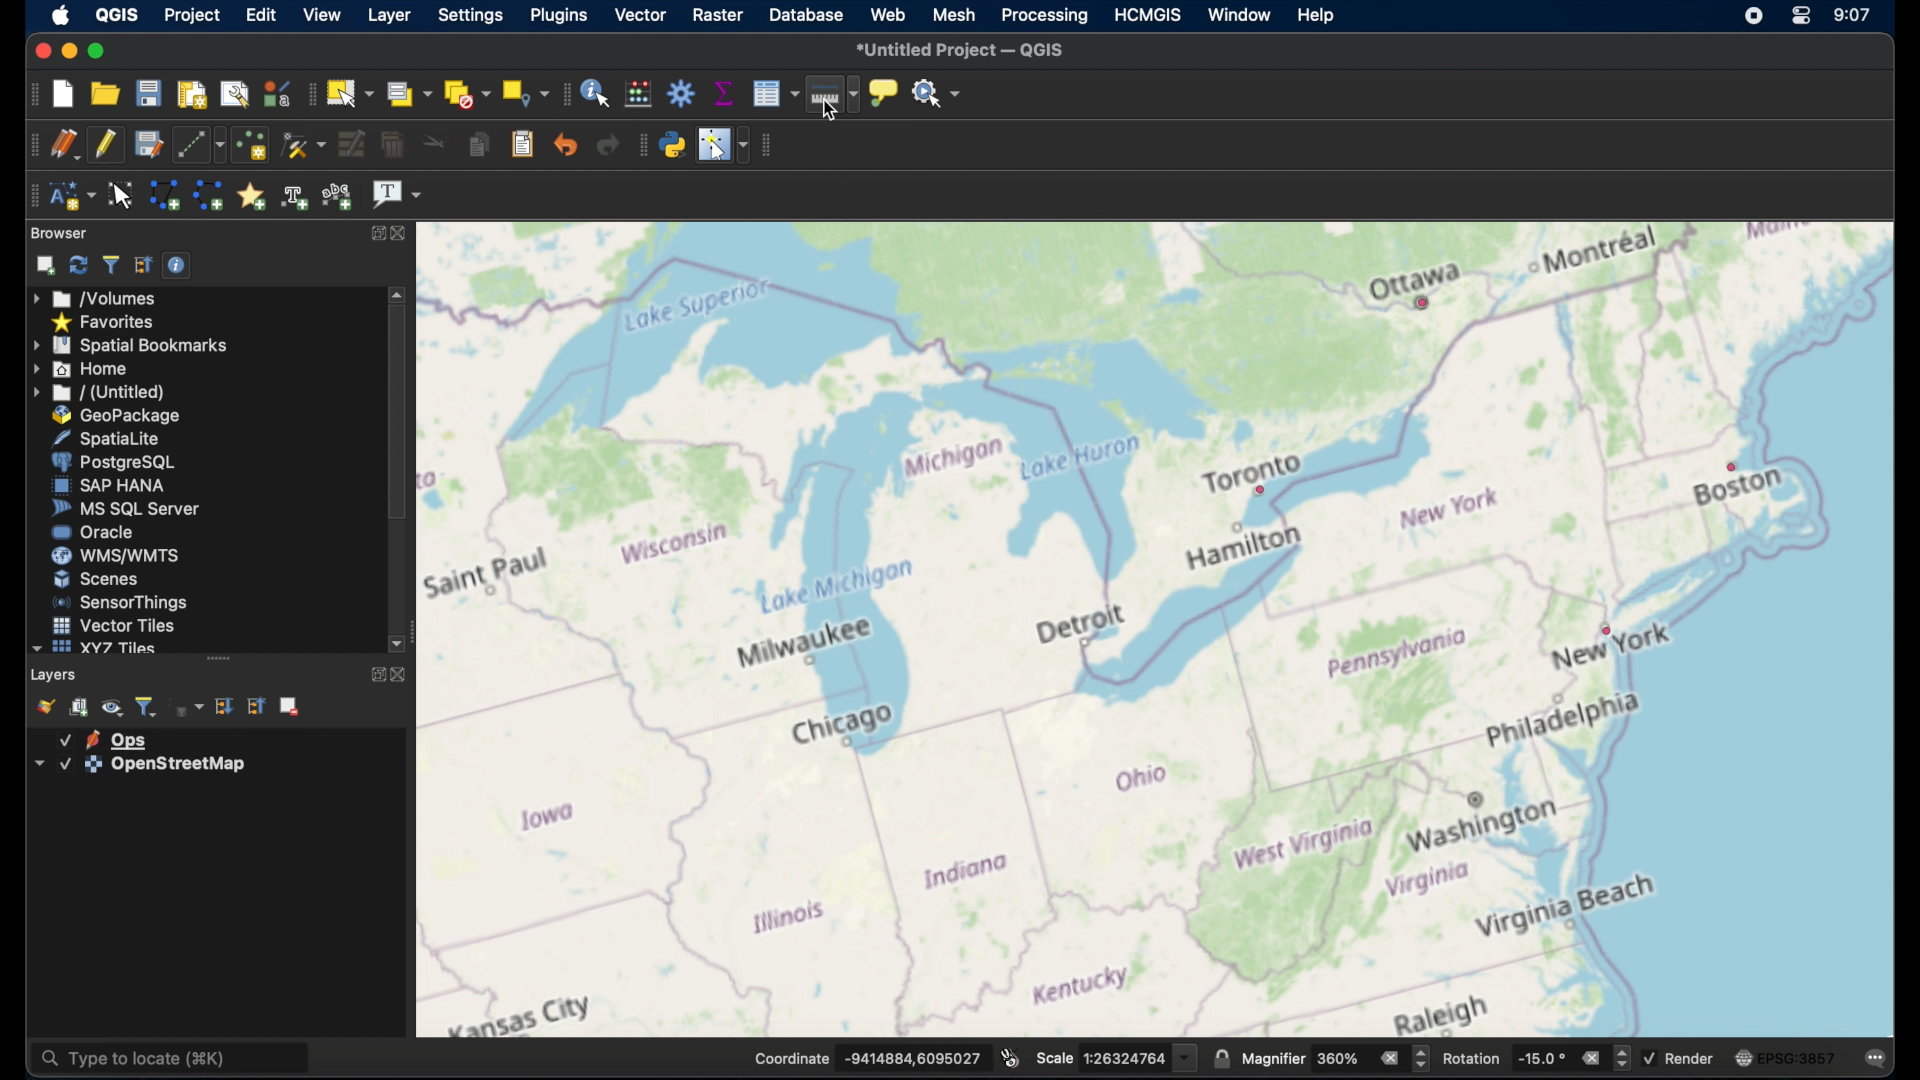 The height and width of the screenshot is (1080, 1920). Describe the element at coordinates (1682, 1058) in the screenshot. I see `render` at that location.